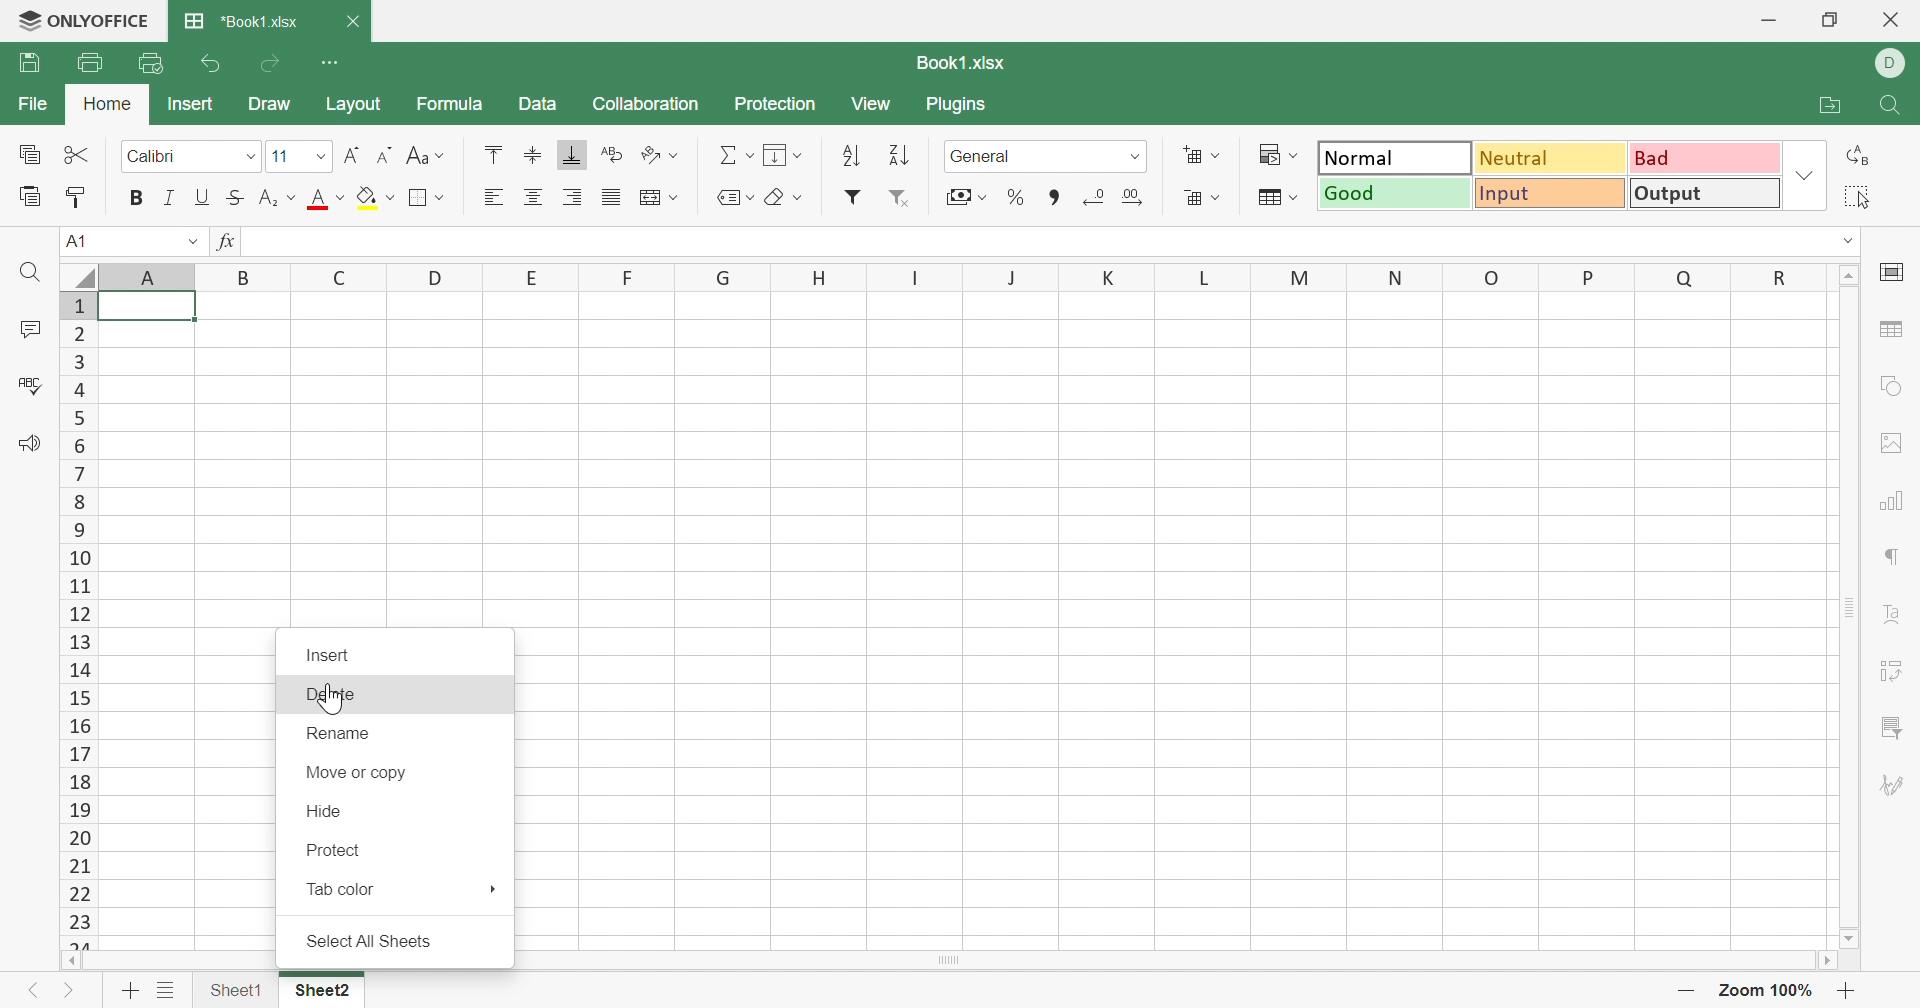 The height and width of the screenshot is (1008, 1920). Describe the element at coordinates (1134, 199) in the screenshot. I see `Increase decimal` at that location.